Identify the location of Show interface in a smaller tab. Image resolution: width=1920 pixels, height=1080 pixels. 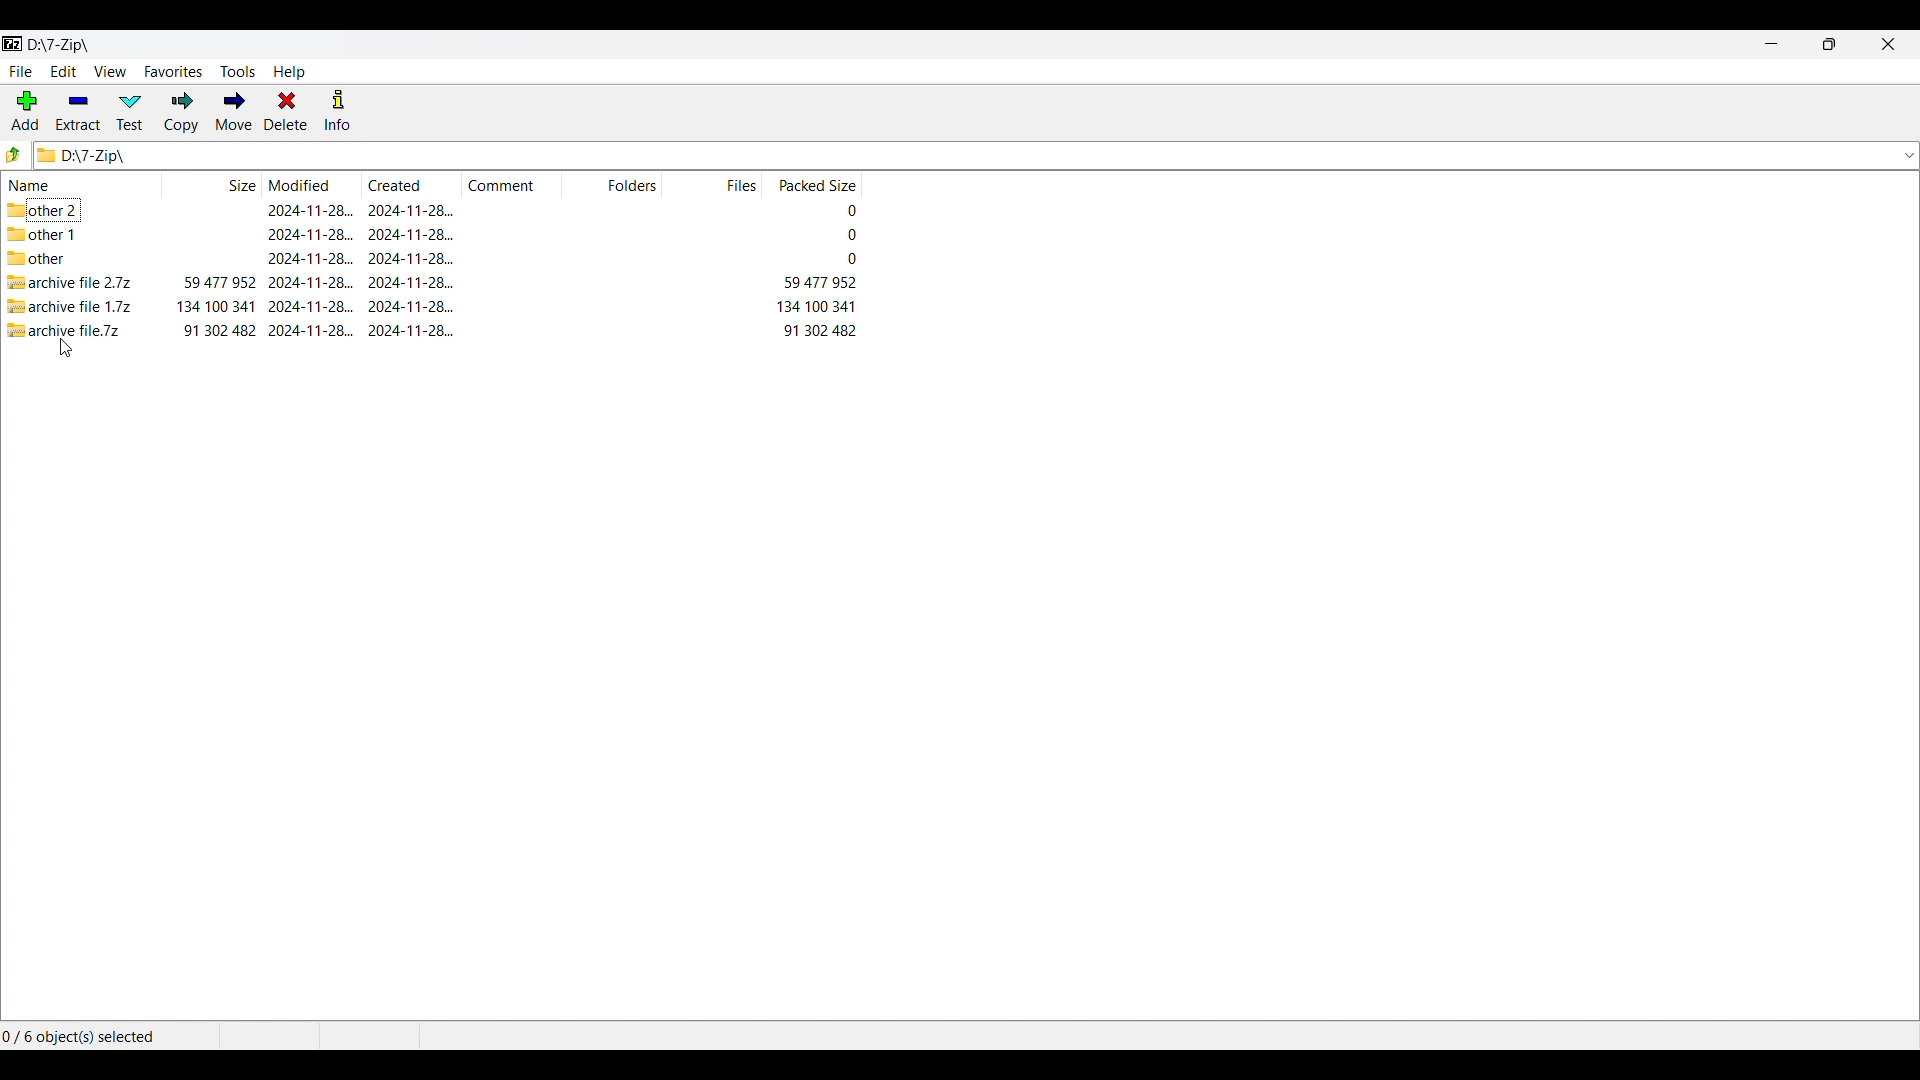
(1830, 44).